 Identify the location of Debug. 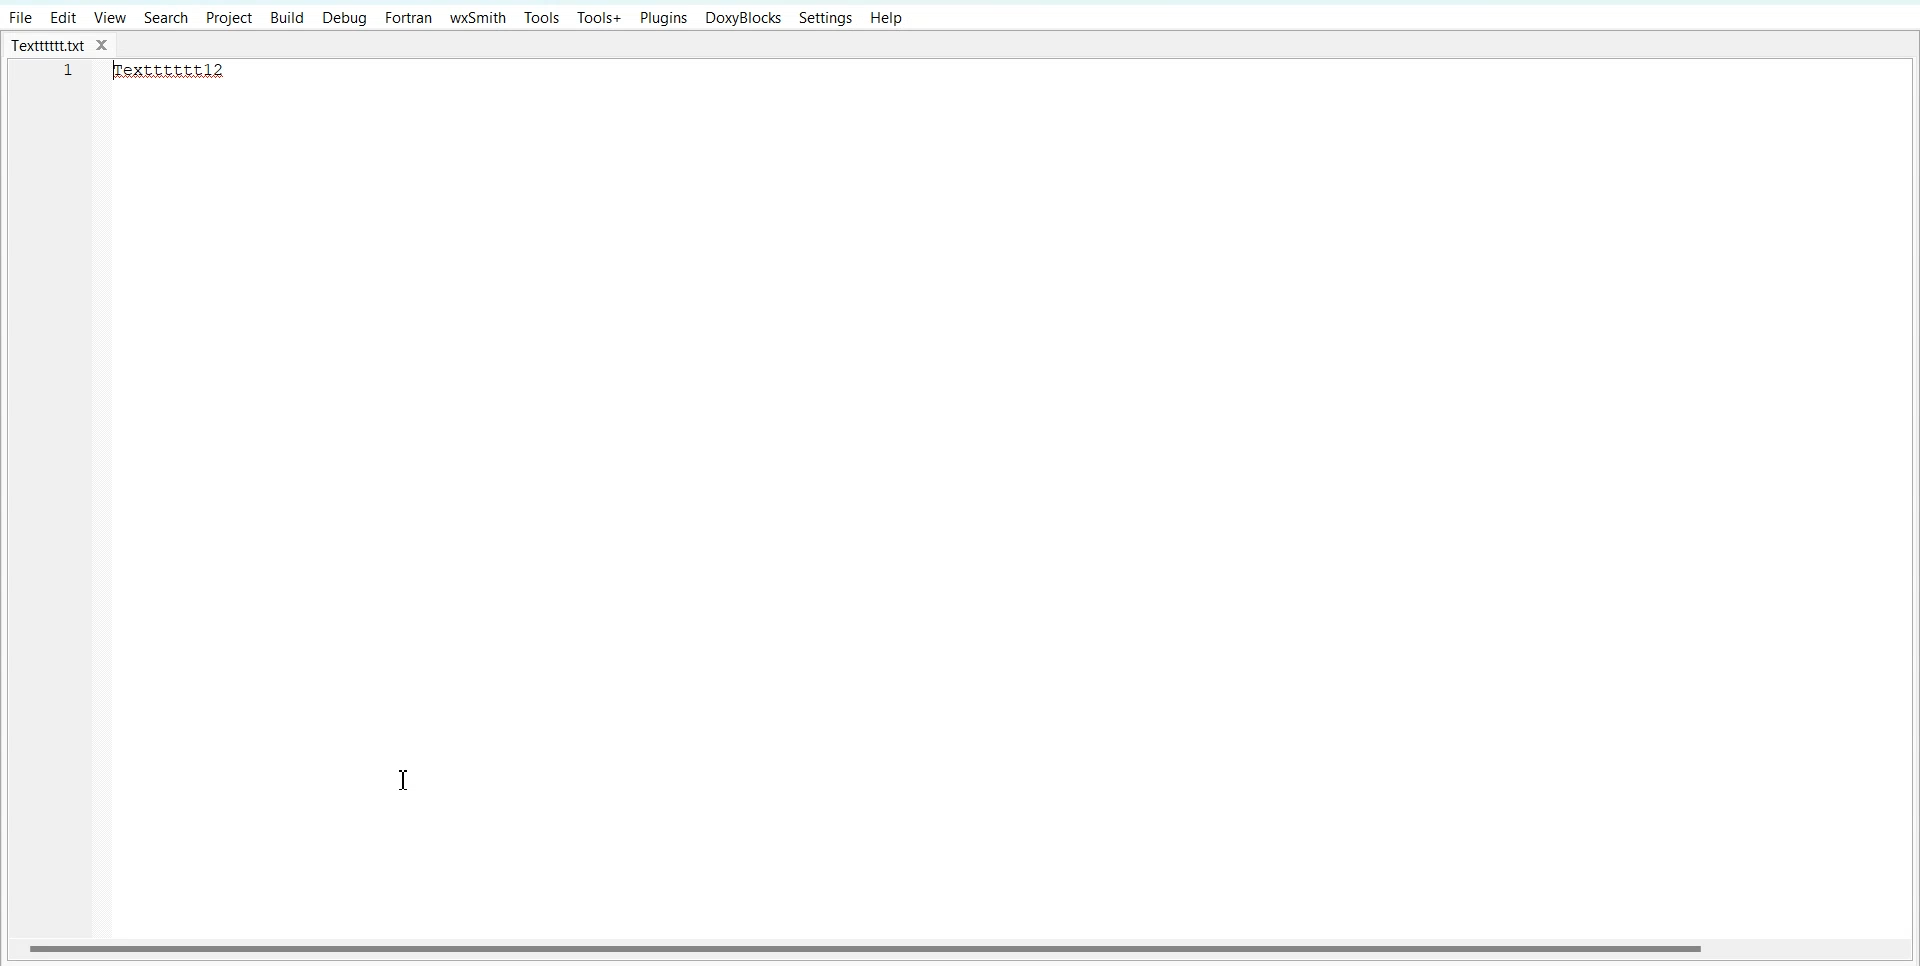
(344, 19).